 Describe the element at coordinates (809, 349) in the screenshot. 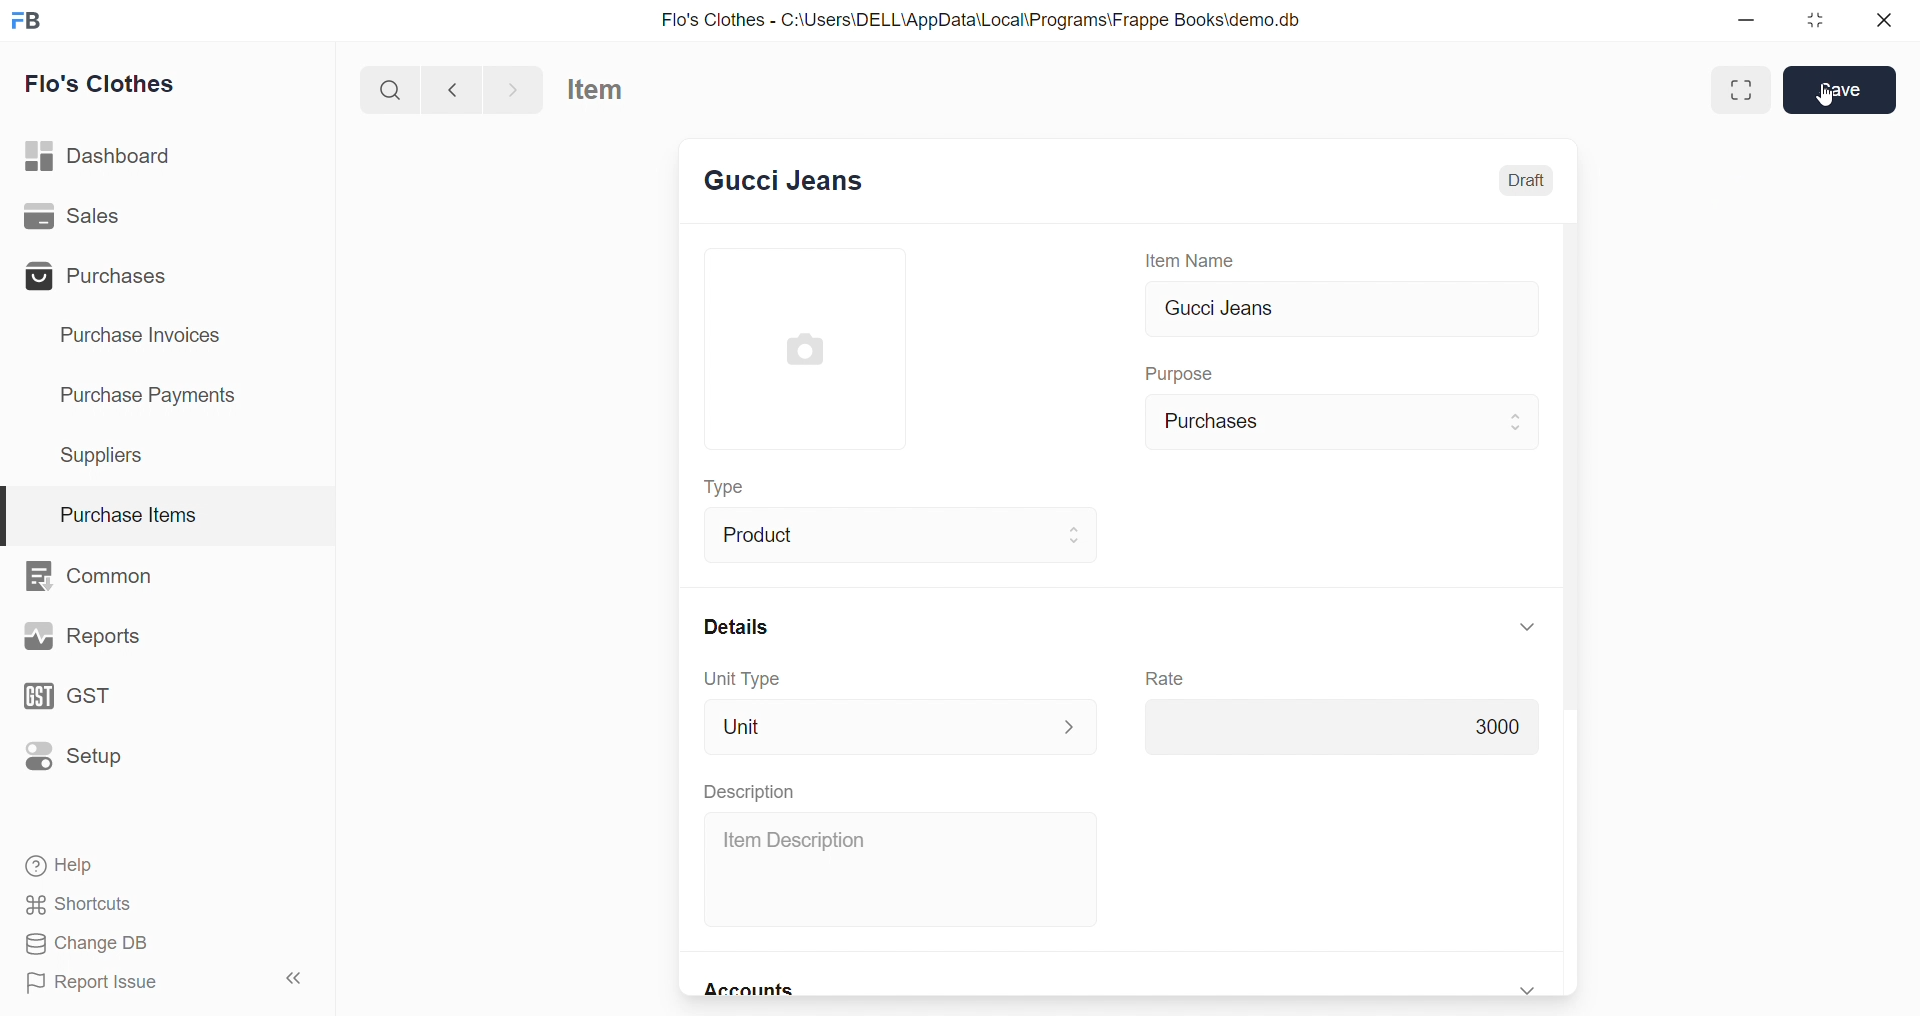

I see `image` at that location.